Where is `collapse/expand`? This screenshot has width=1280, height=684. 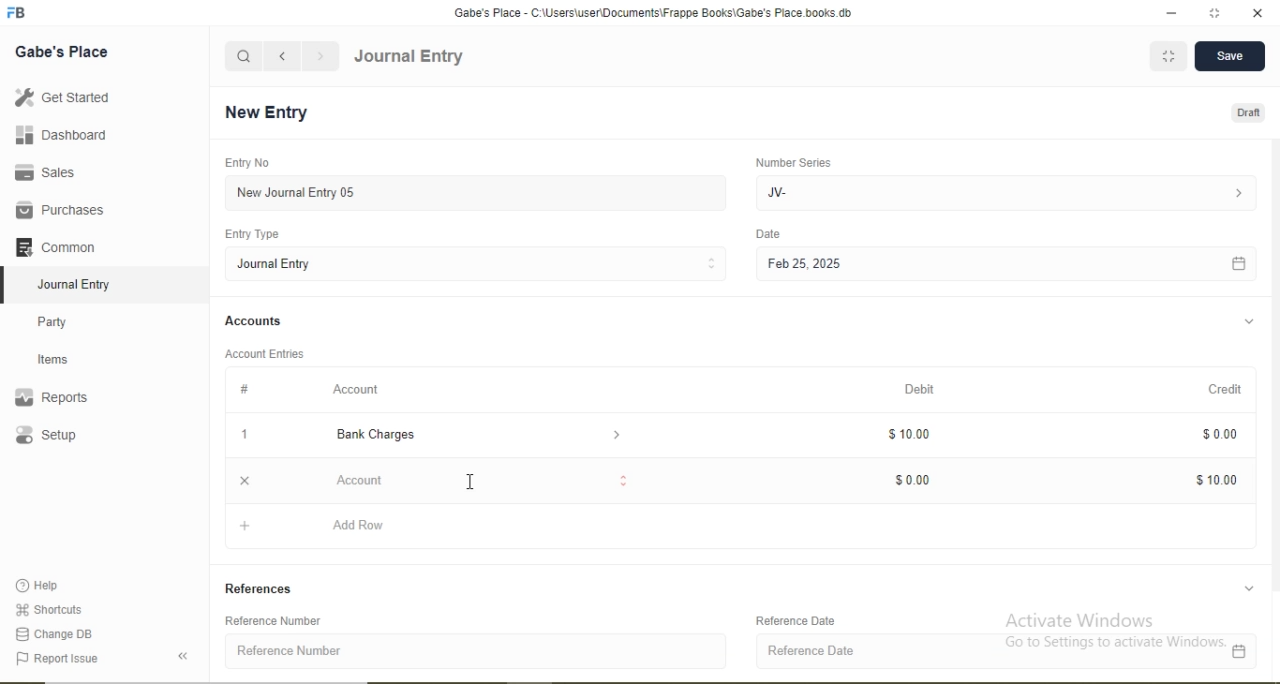 collapse/expand is located at coordinates (1249, 587).